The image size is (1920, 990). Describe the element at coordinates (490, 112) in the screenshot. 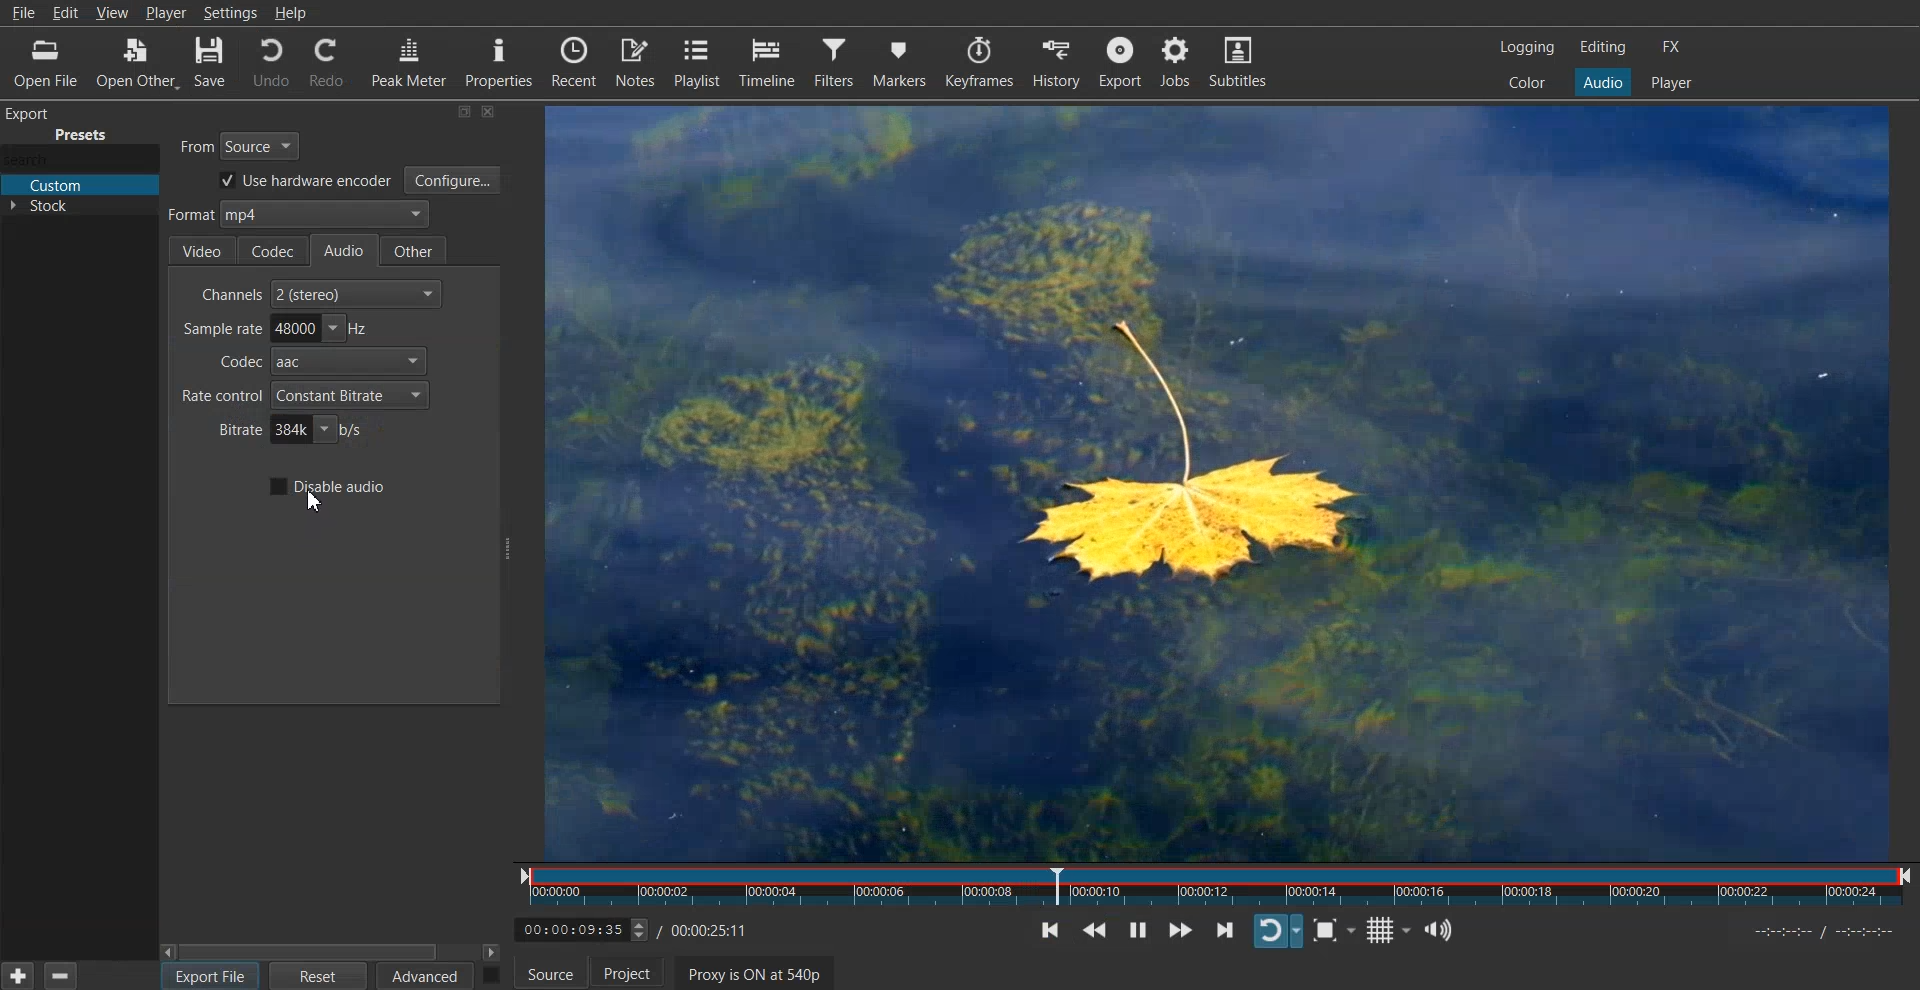

I see `Close` at that location.